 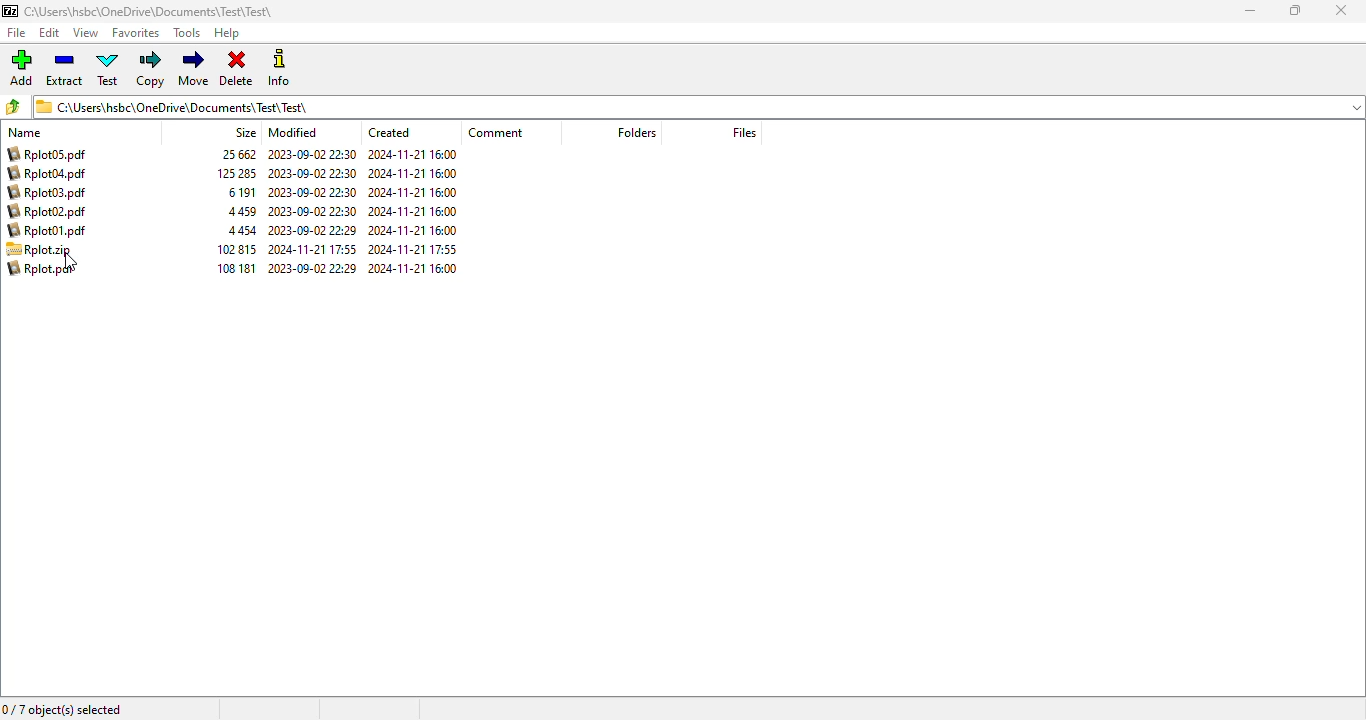 I want to click on Rplot.pdf , so click(x=44, y=269).